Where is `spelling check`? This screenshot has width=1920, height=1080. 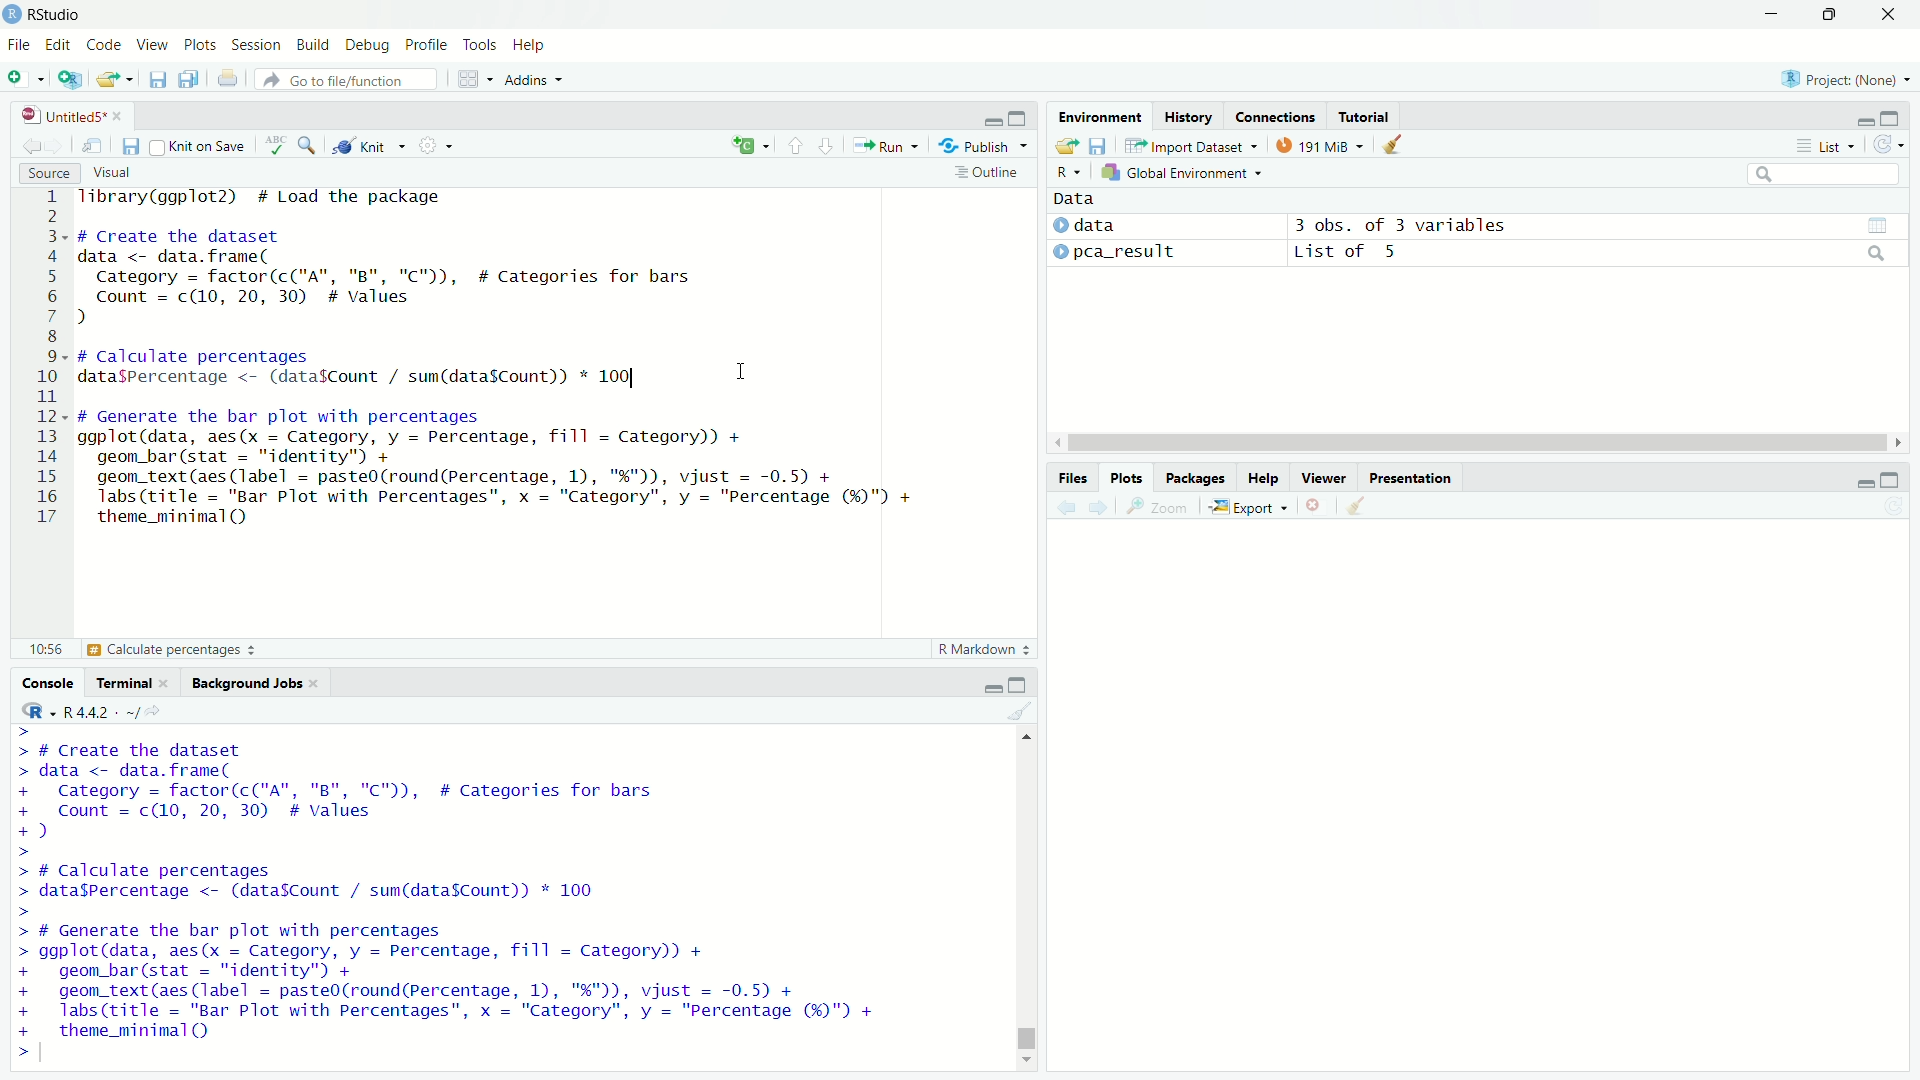 spelling check is located at coordinates (277, 145).